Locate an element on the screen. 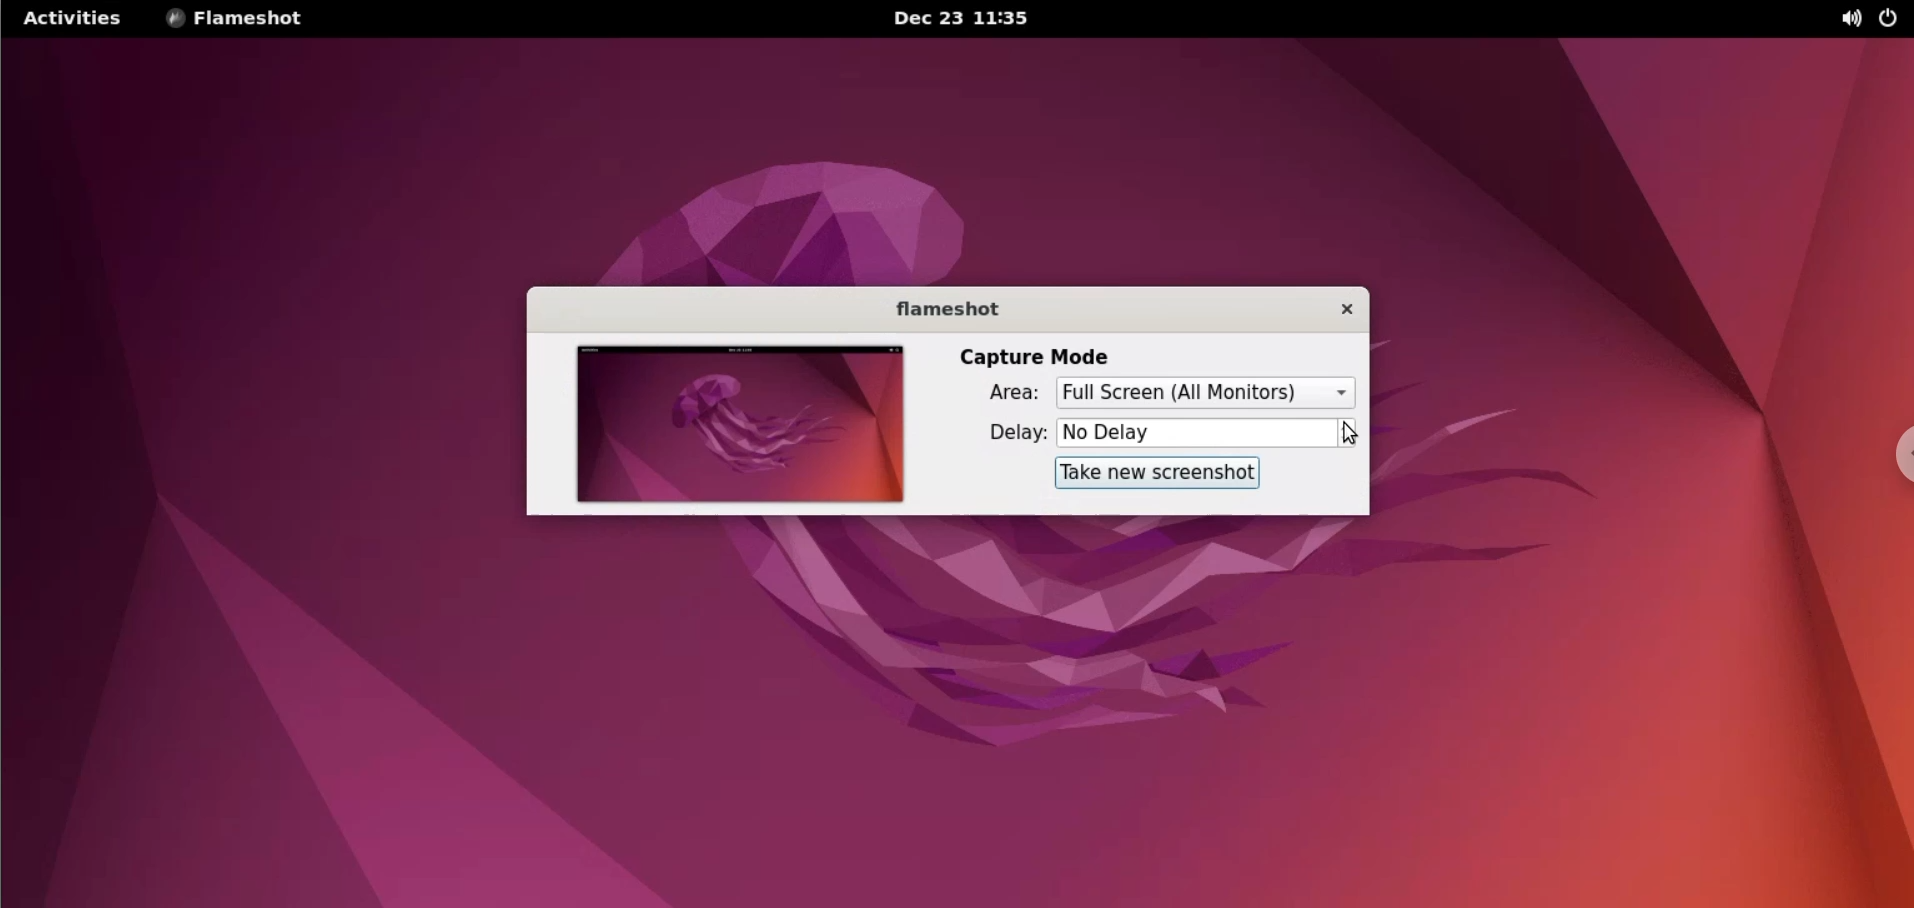  Dec 23 11:35 is located at coordinates (973, 18).